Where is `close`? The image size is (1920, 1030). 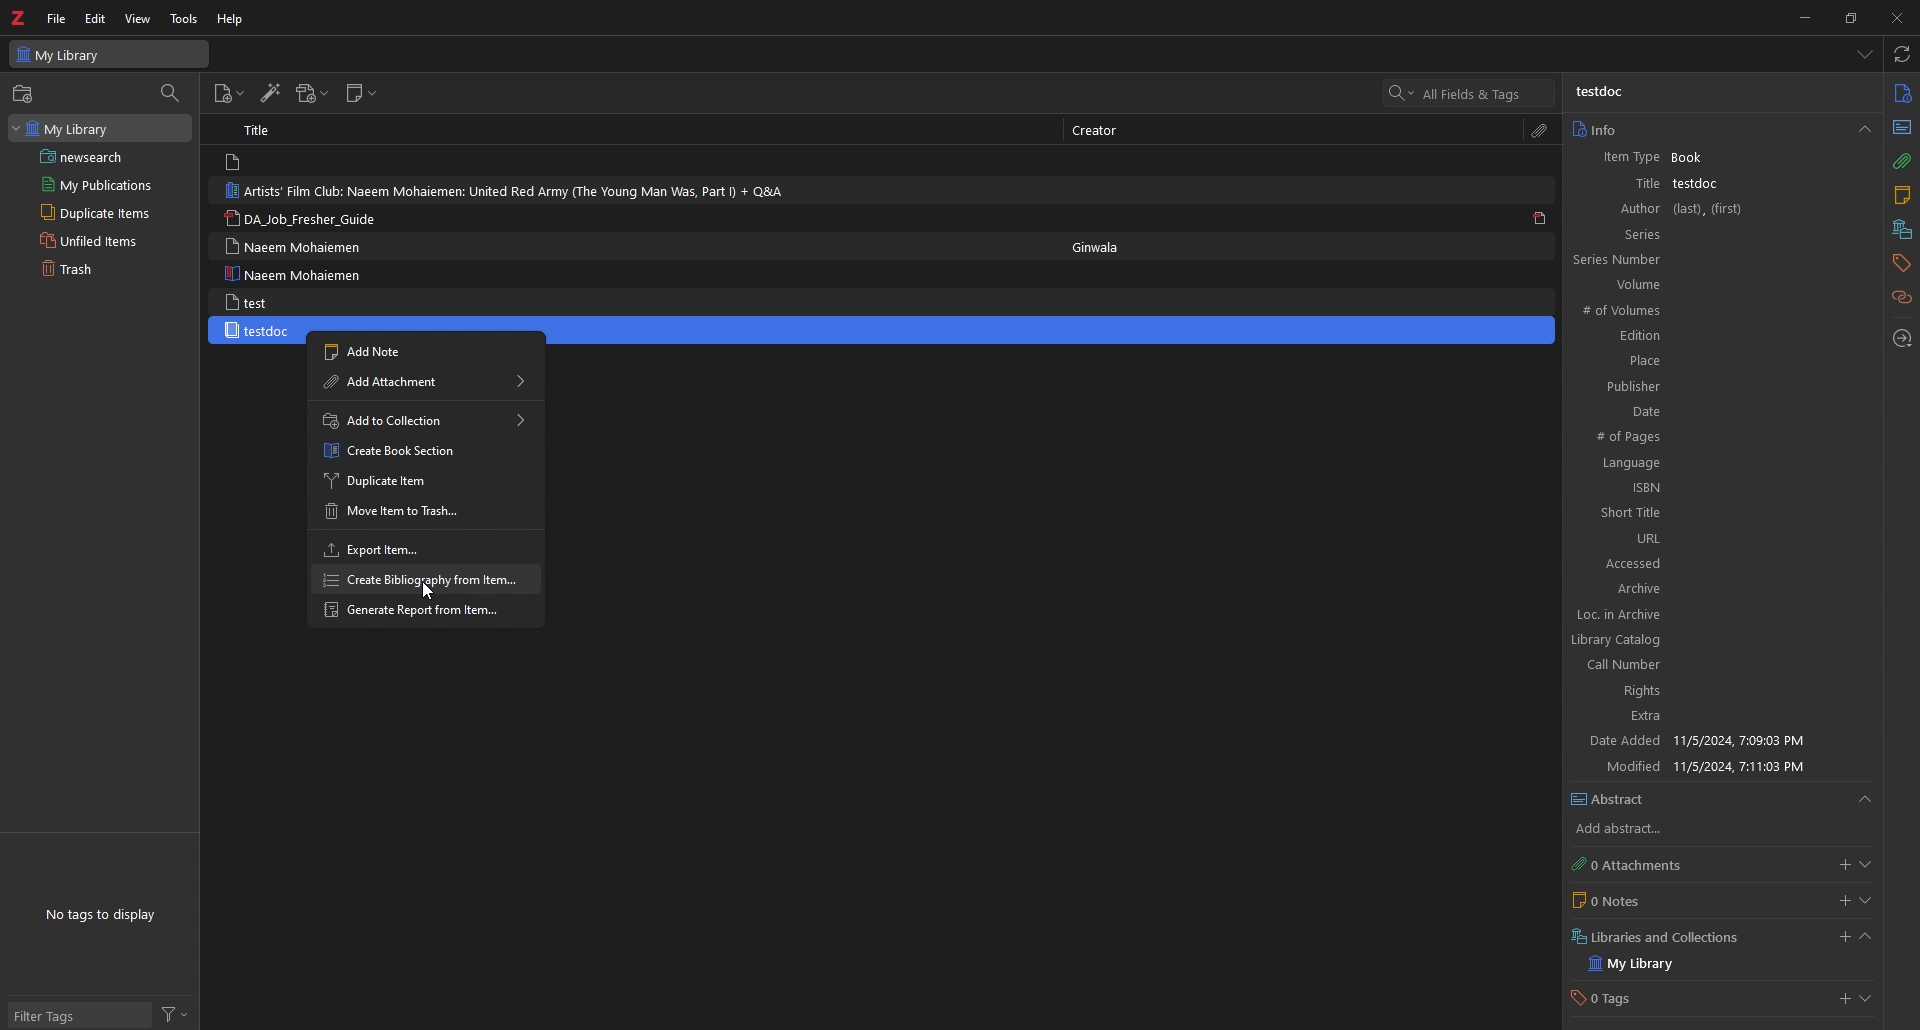 close is located at coordinates (1895, 17).